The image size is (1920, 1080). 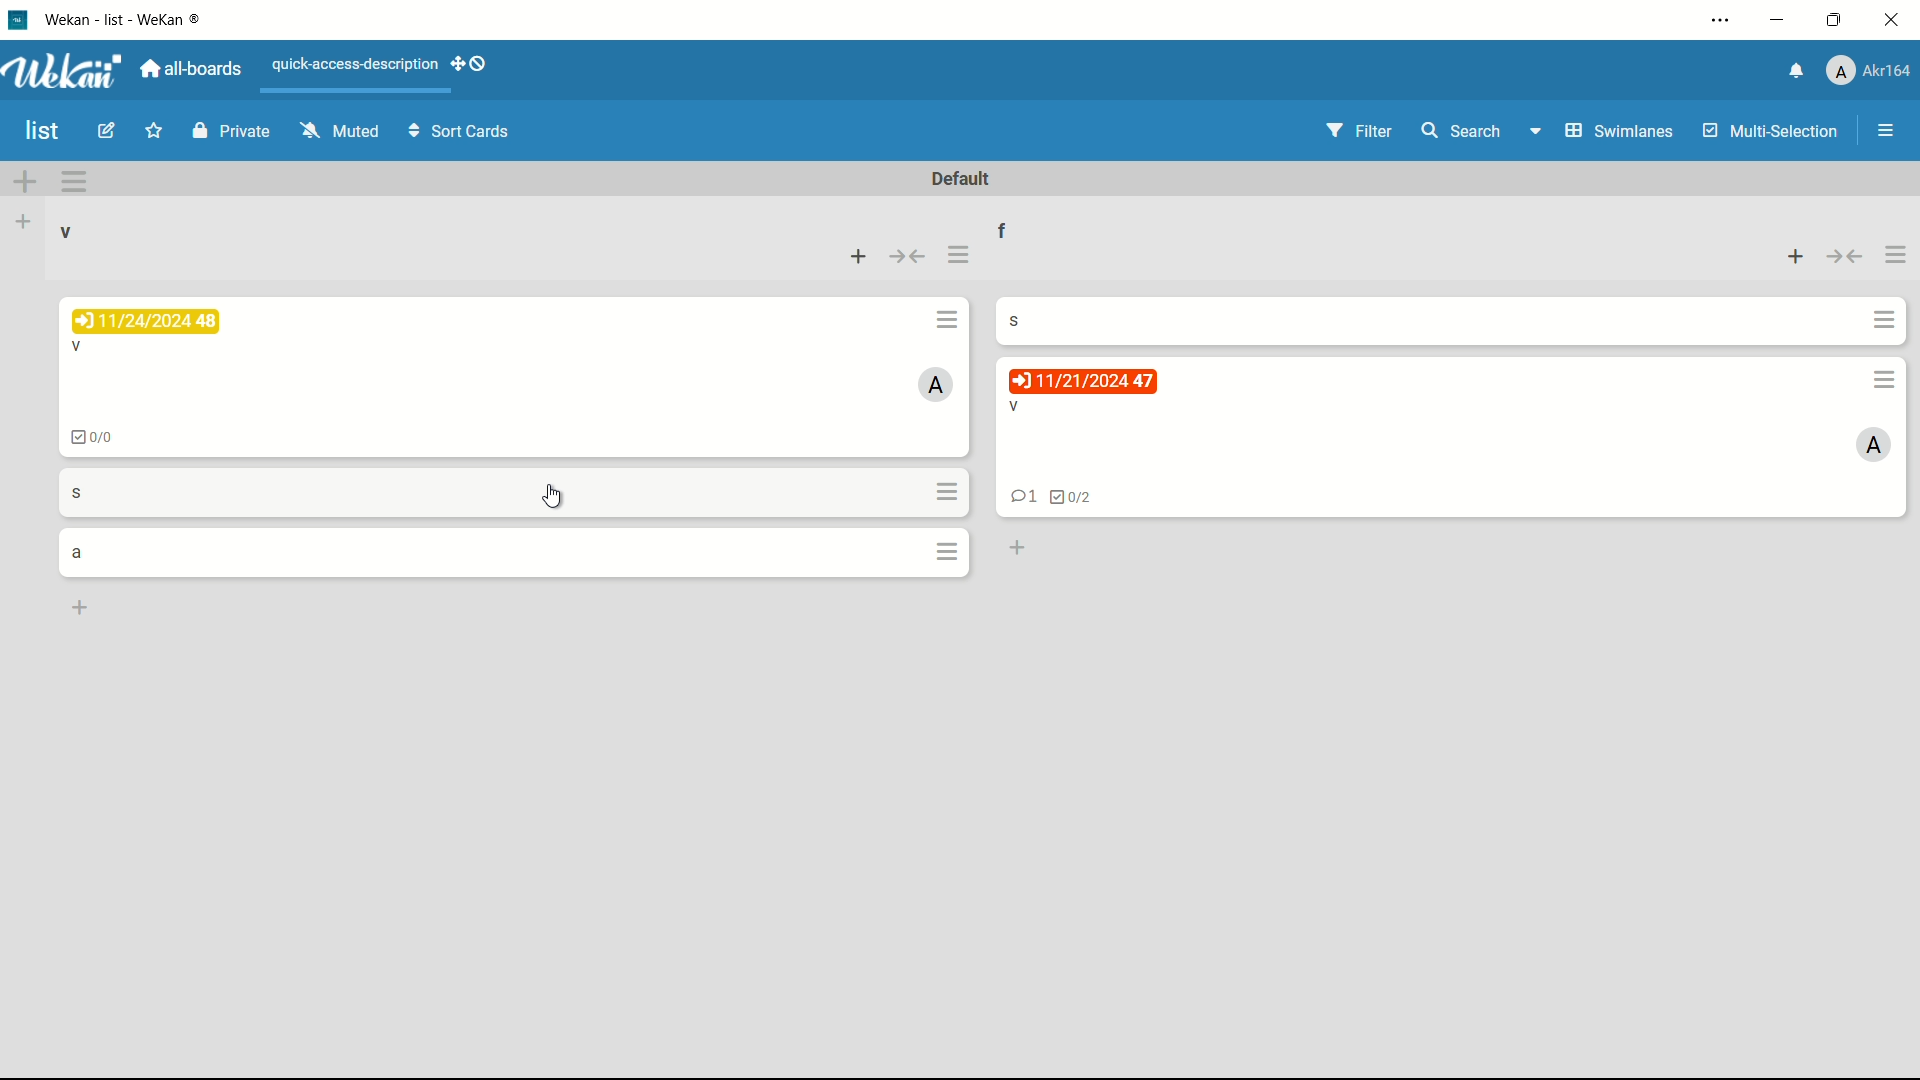 What do you see at coordinates (937, 383) in the screenshot?
I see `admin` at bounding box center [937, 383].